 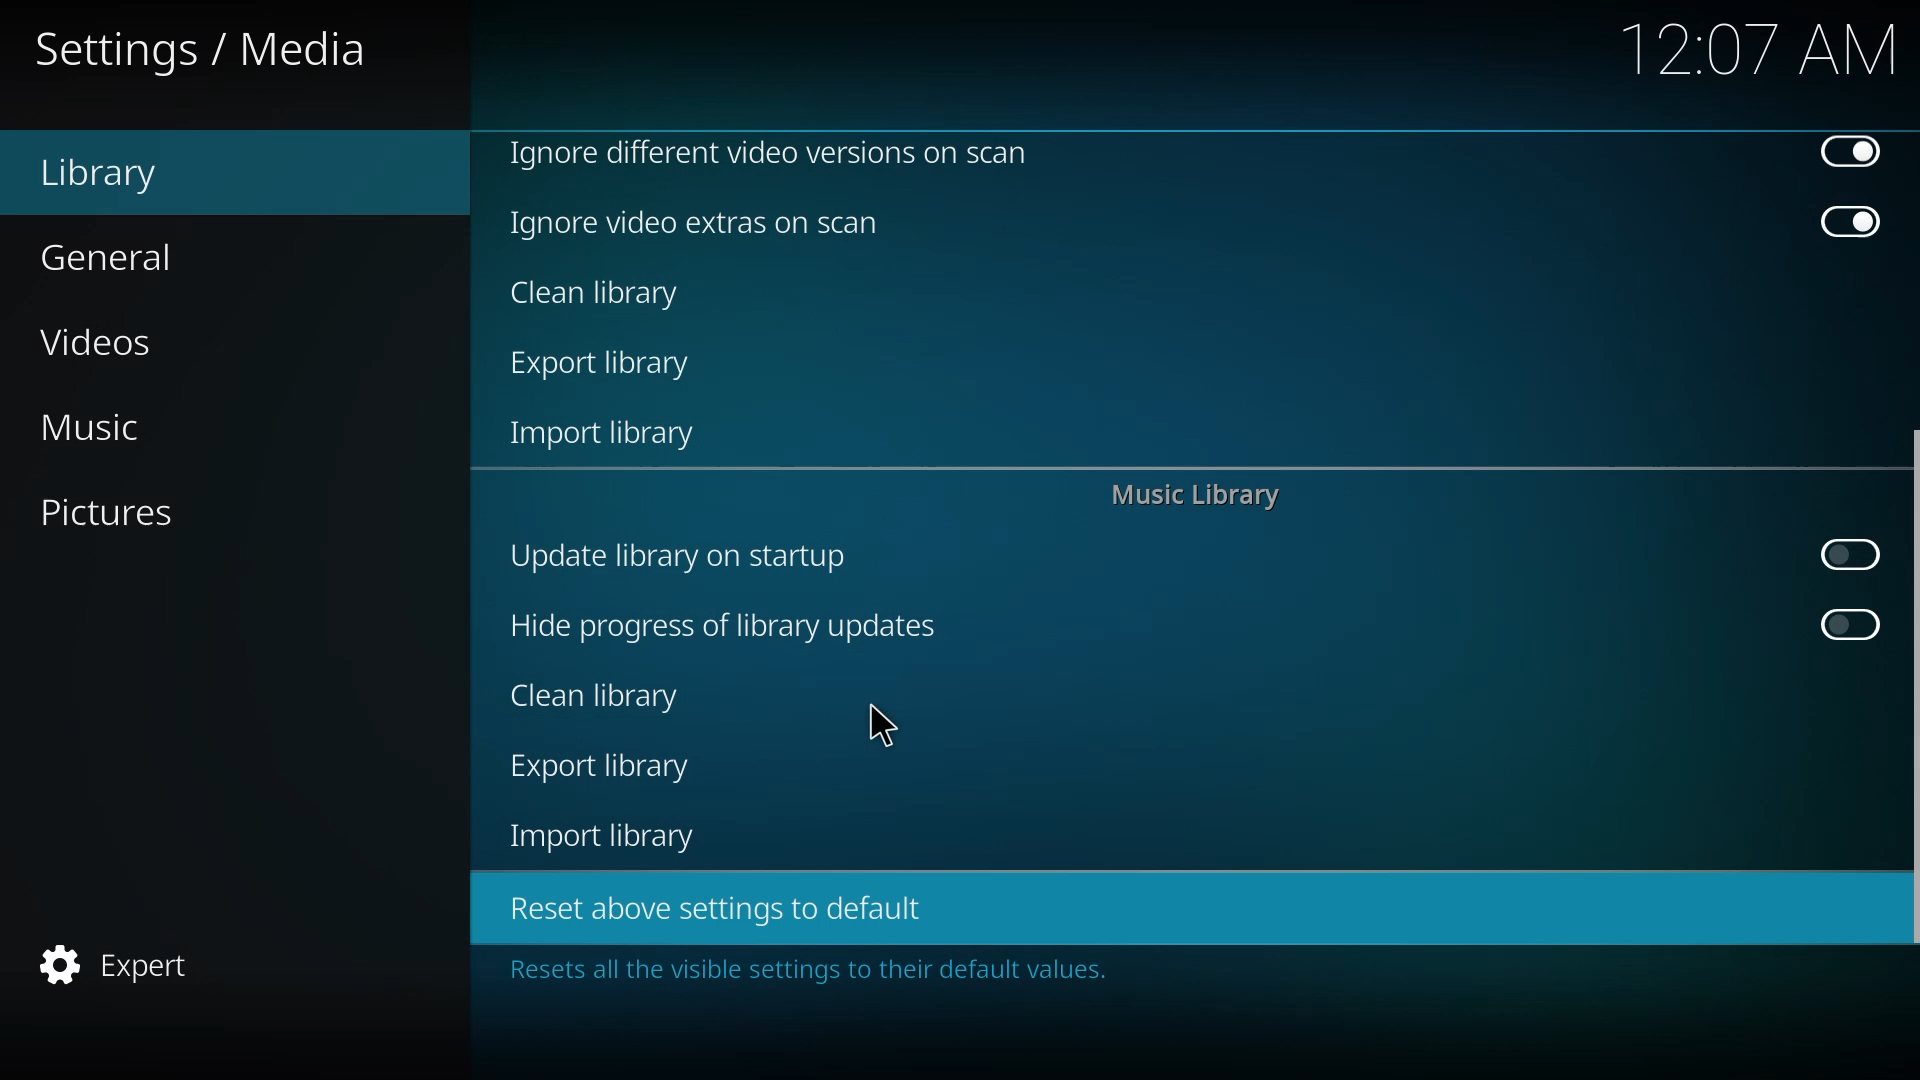 I want to click on clean, so click(x=598, y=295).